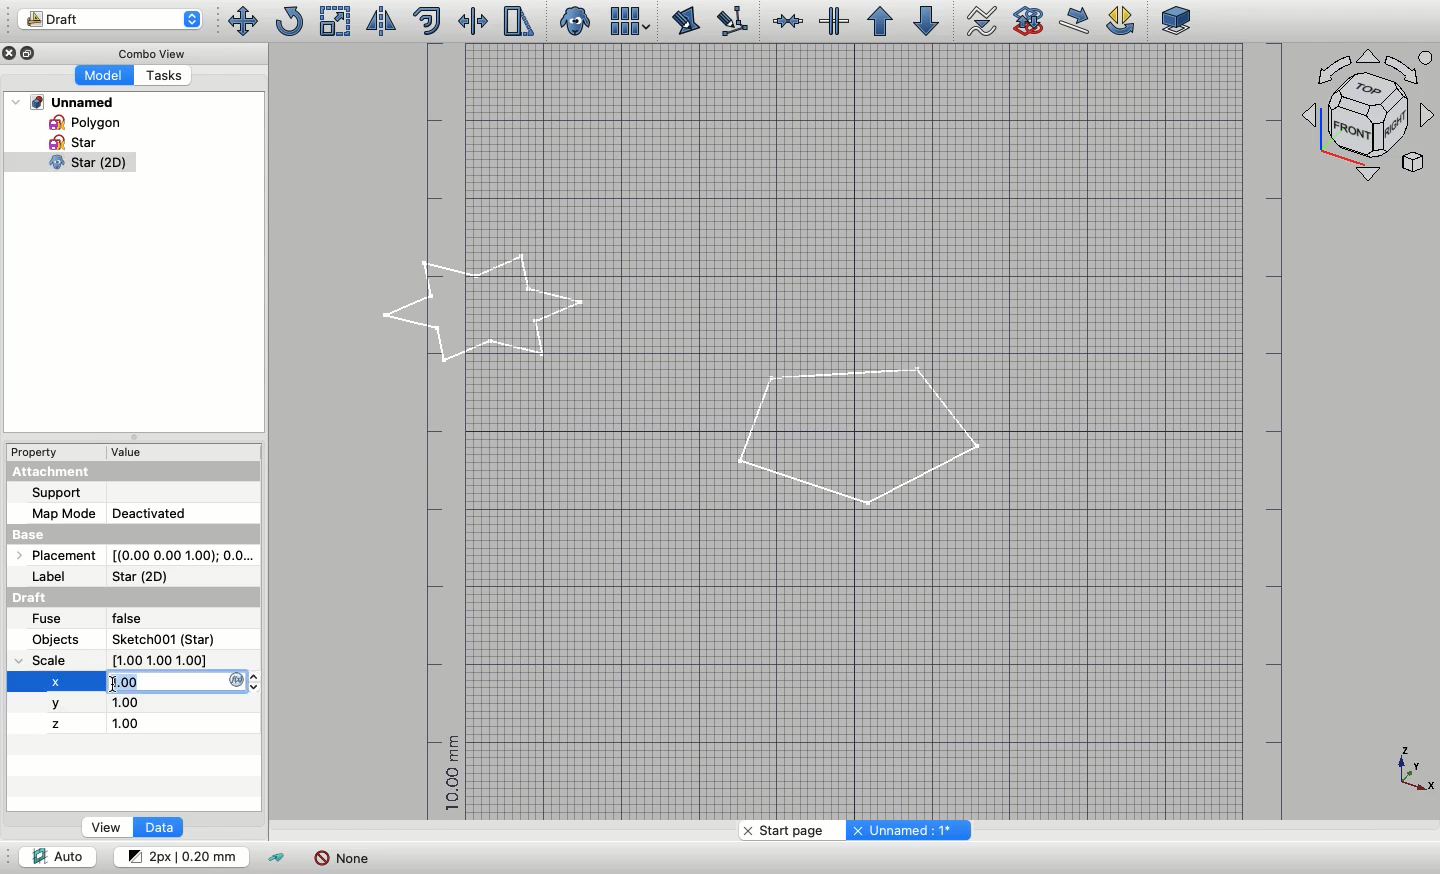 The width and height of the screenshot is (1440, 874). What do you see at coordinates (148, 52) in the screenshot?
I see `Combo view` at bounding box center [148, 52].